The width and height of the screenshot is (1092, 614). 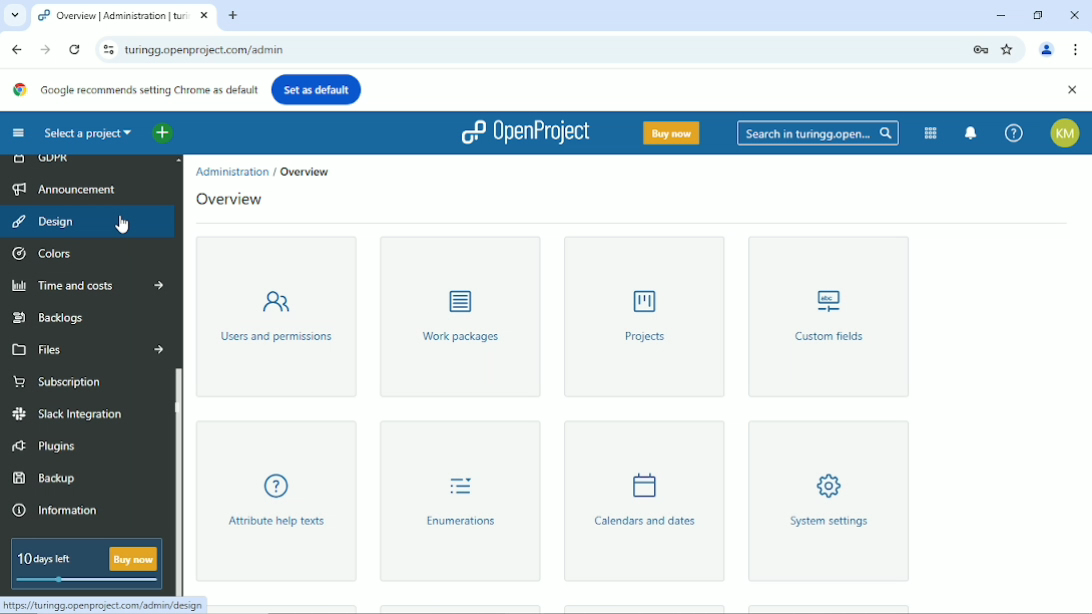 What do you see at coordinates (87, 349) in the screenshot?
I see `Files` at bounding box center [87, 349].